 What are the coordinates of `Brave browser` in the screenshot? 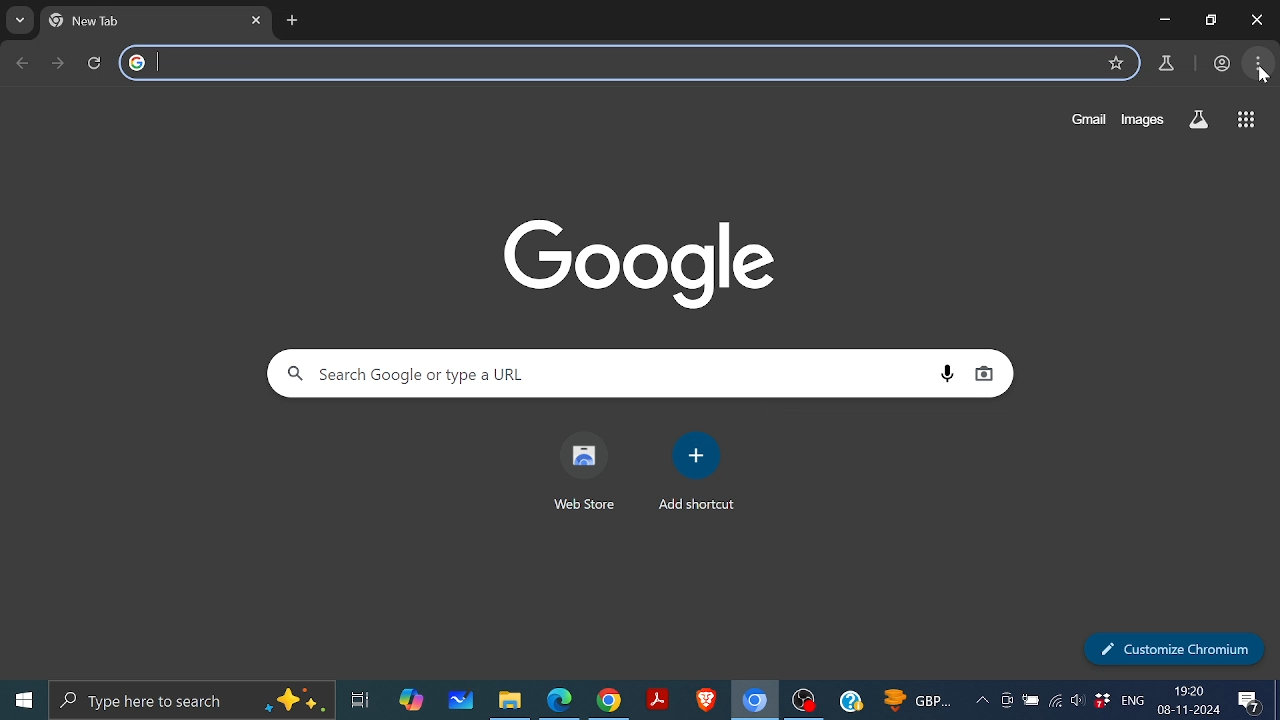 It's located at (705, 700).